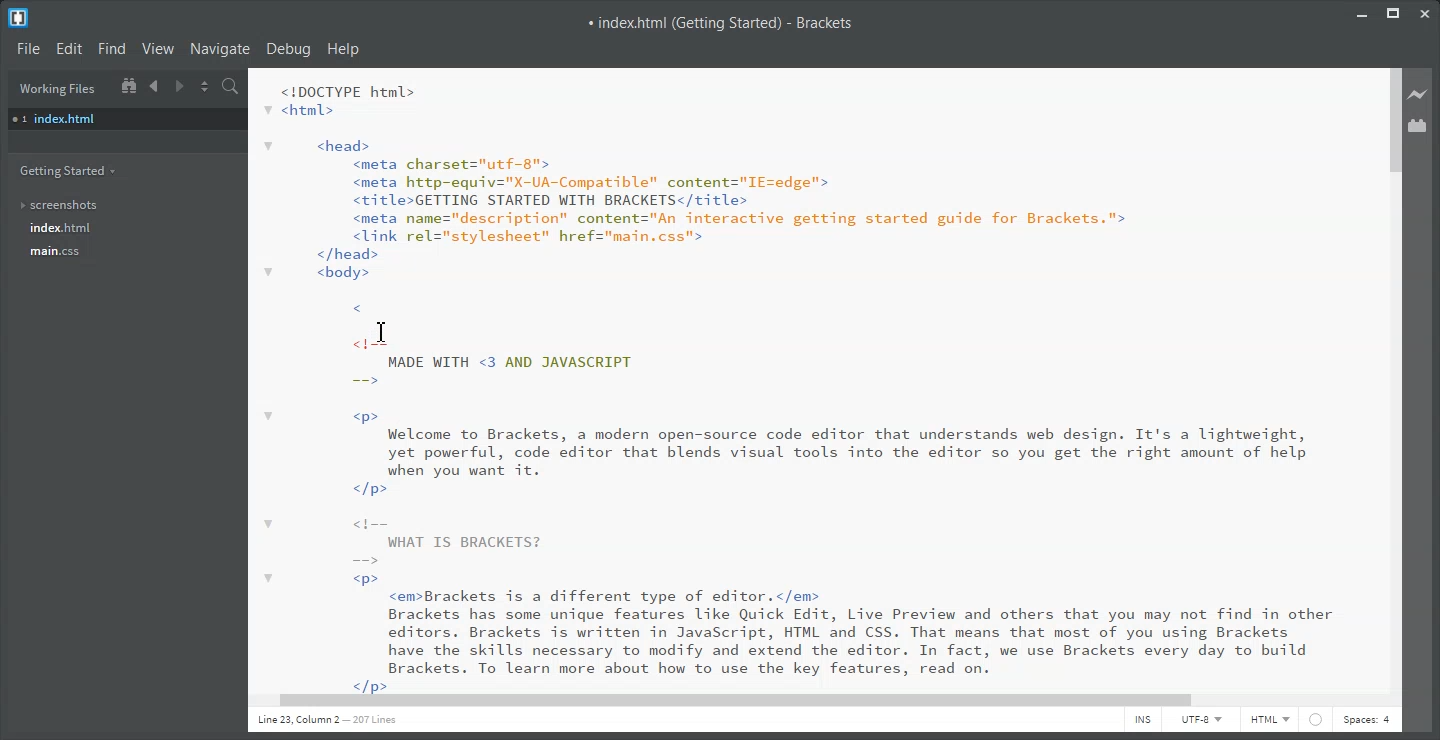  I want to click on Text Cursor, so click(383, 331).